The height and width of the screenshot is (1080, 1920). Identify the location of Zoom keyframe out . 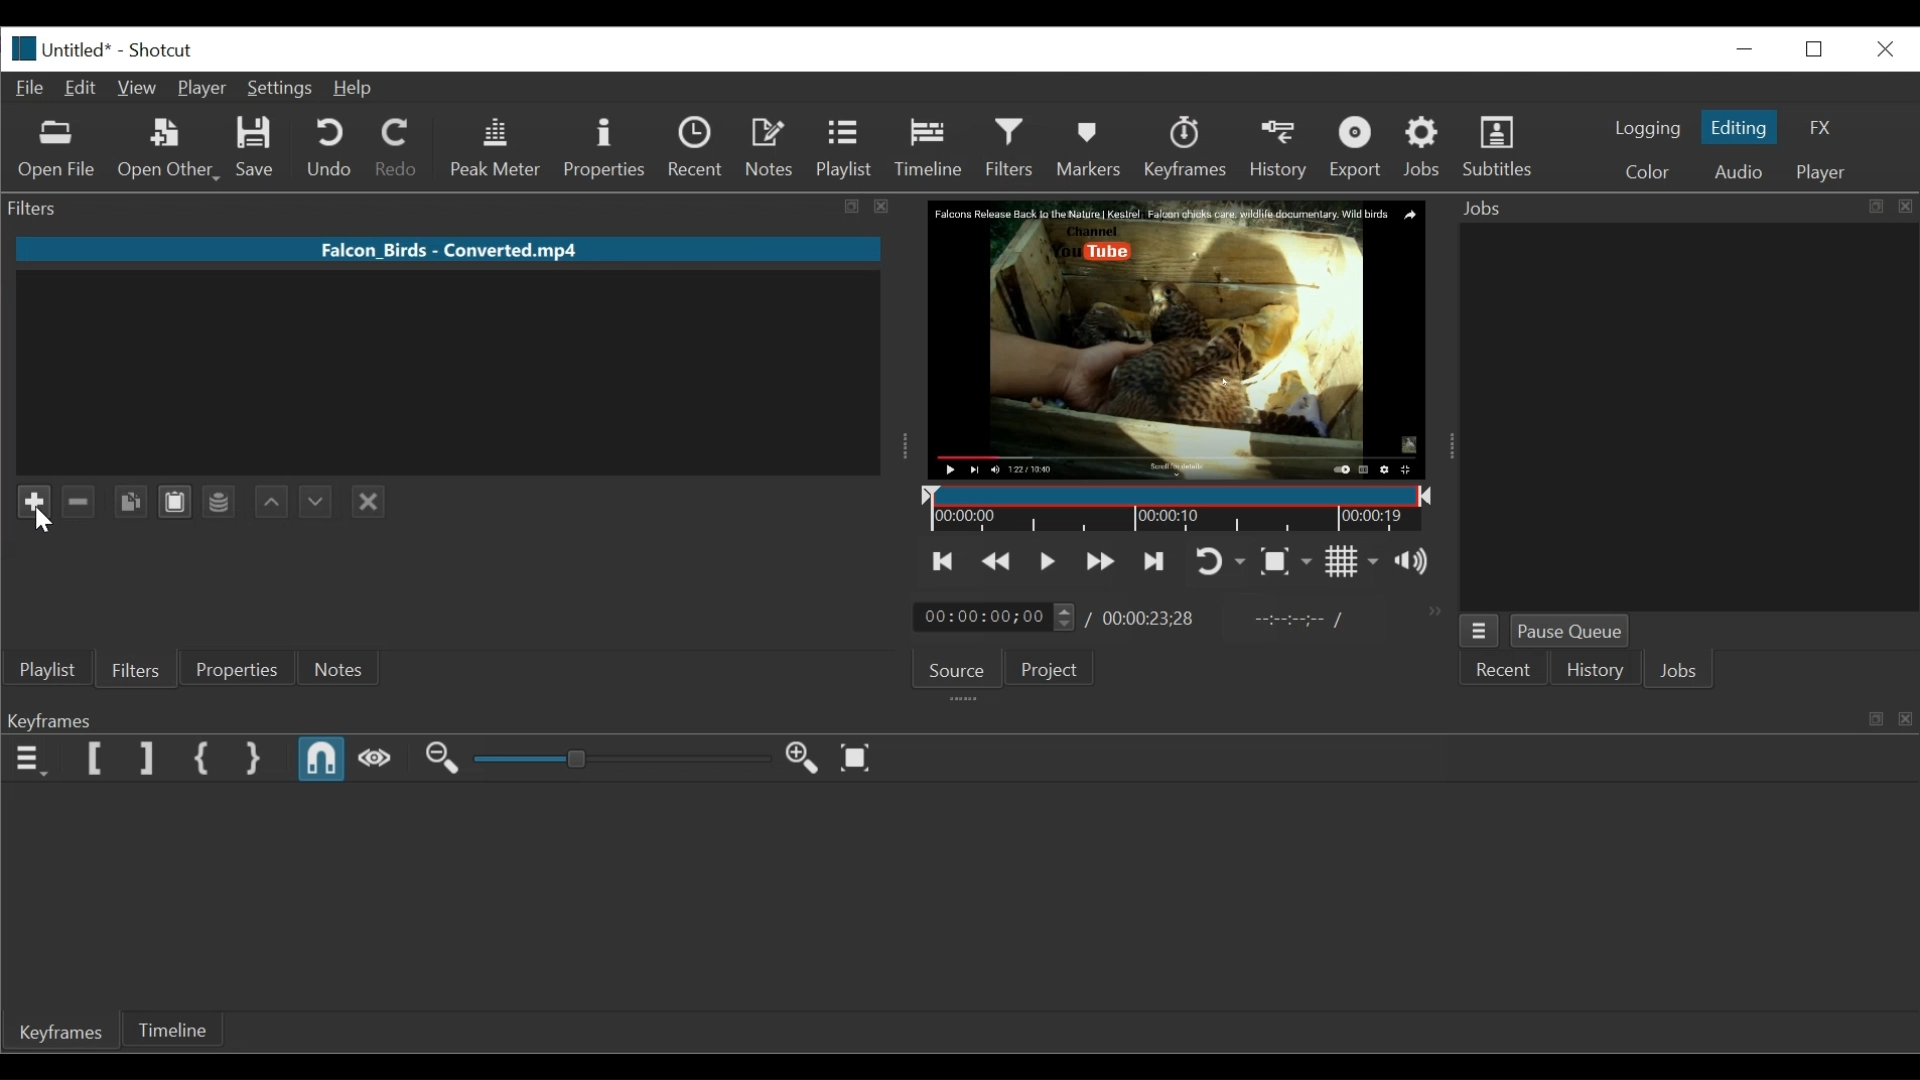
(805, 759).